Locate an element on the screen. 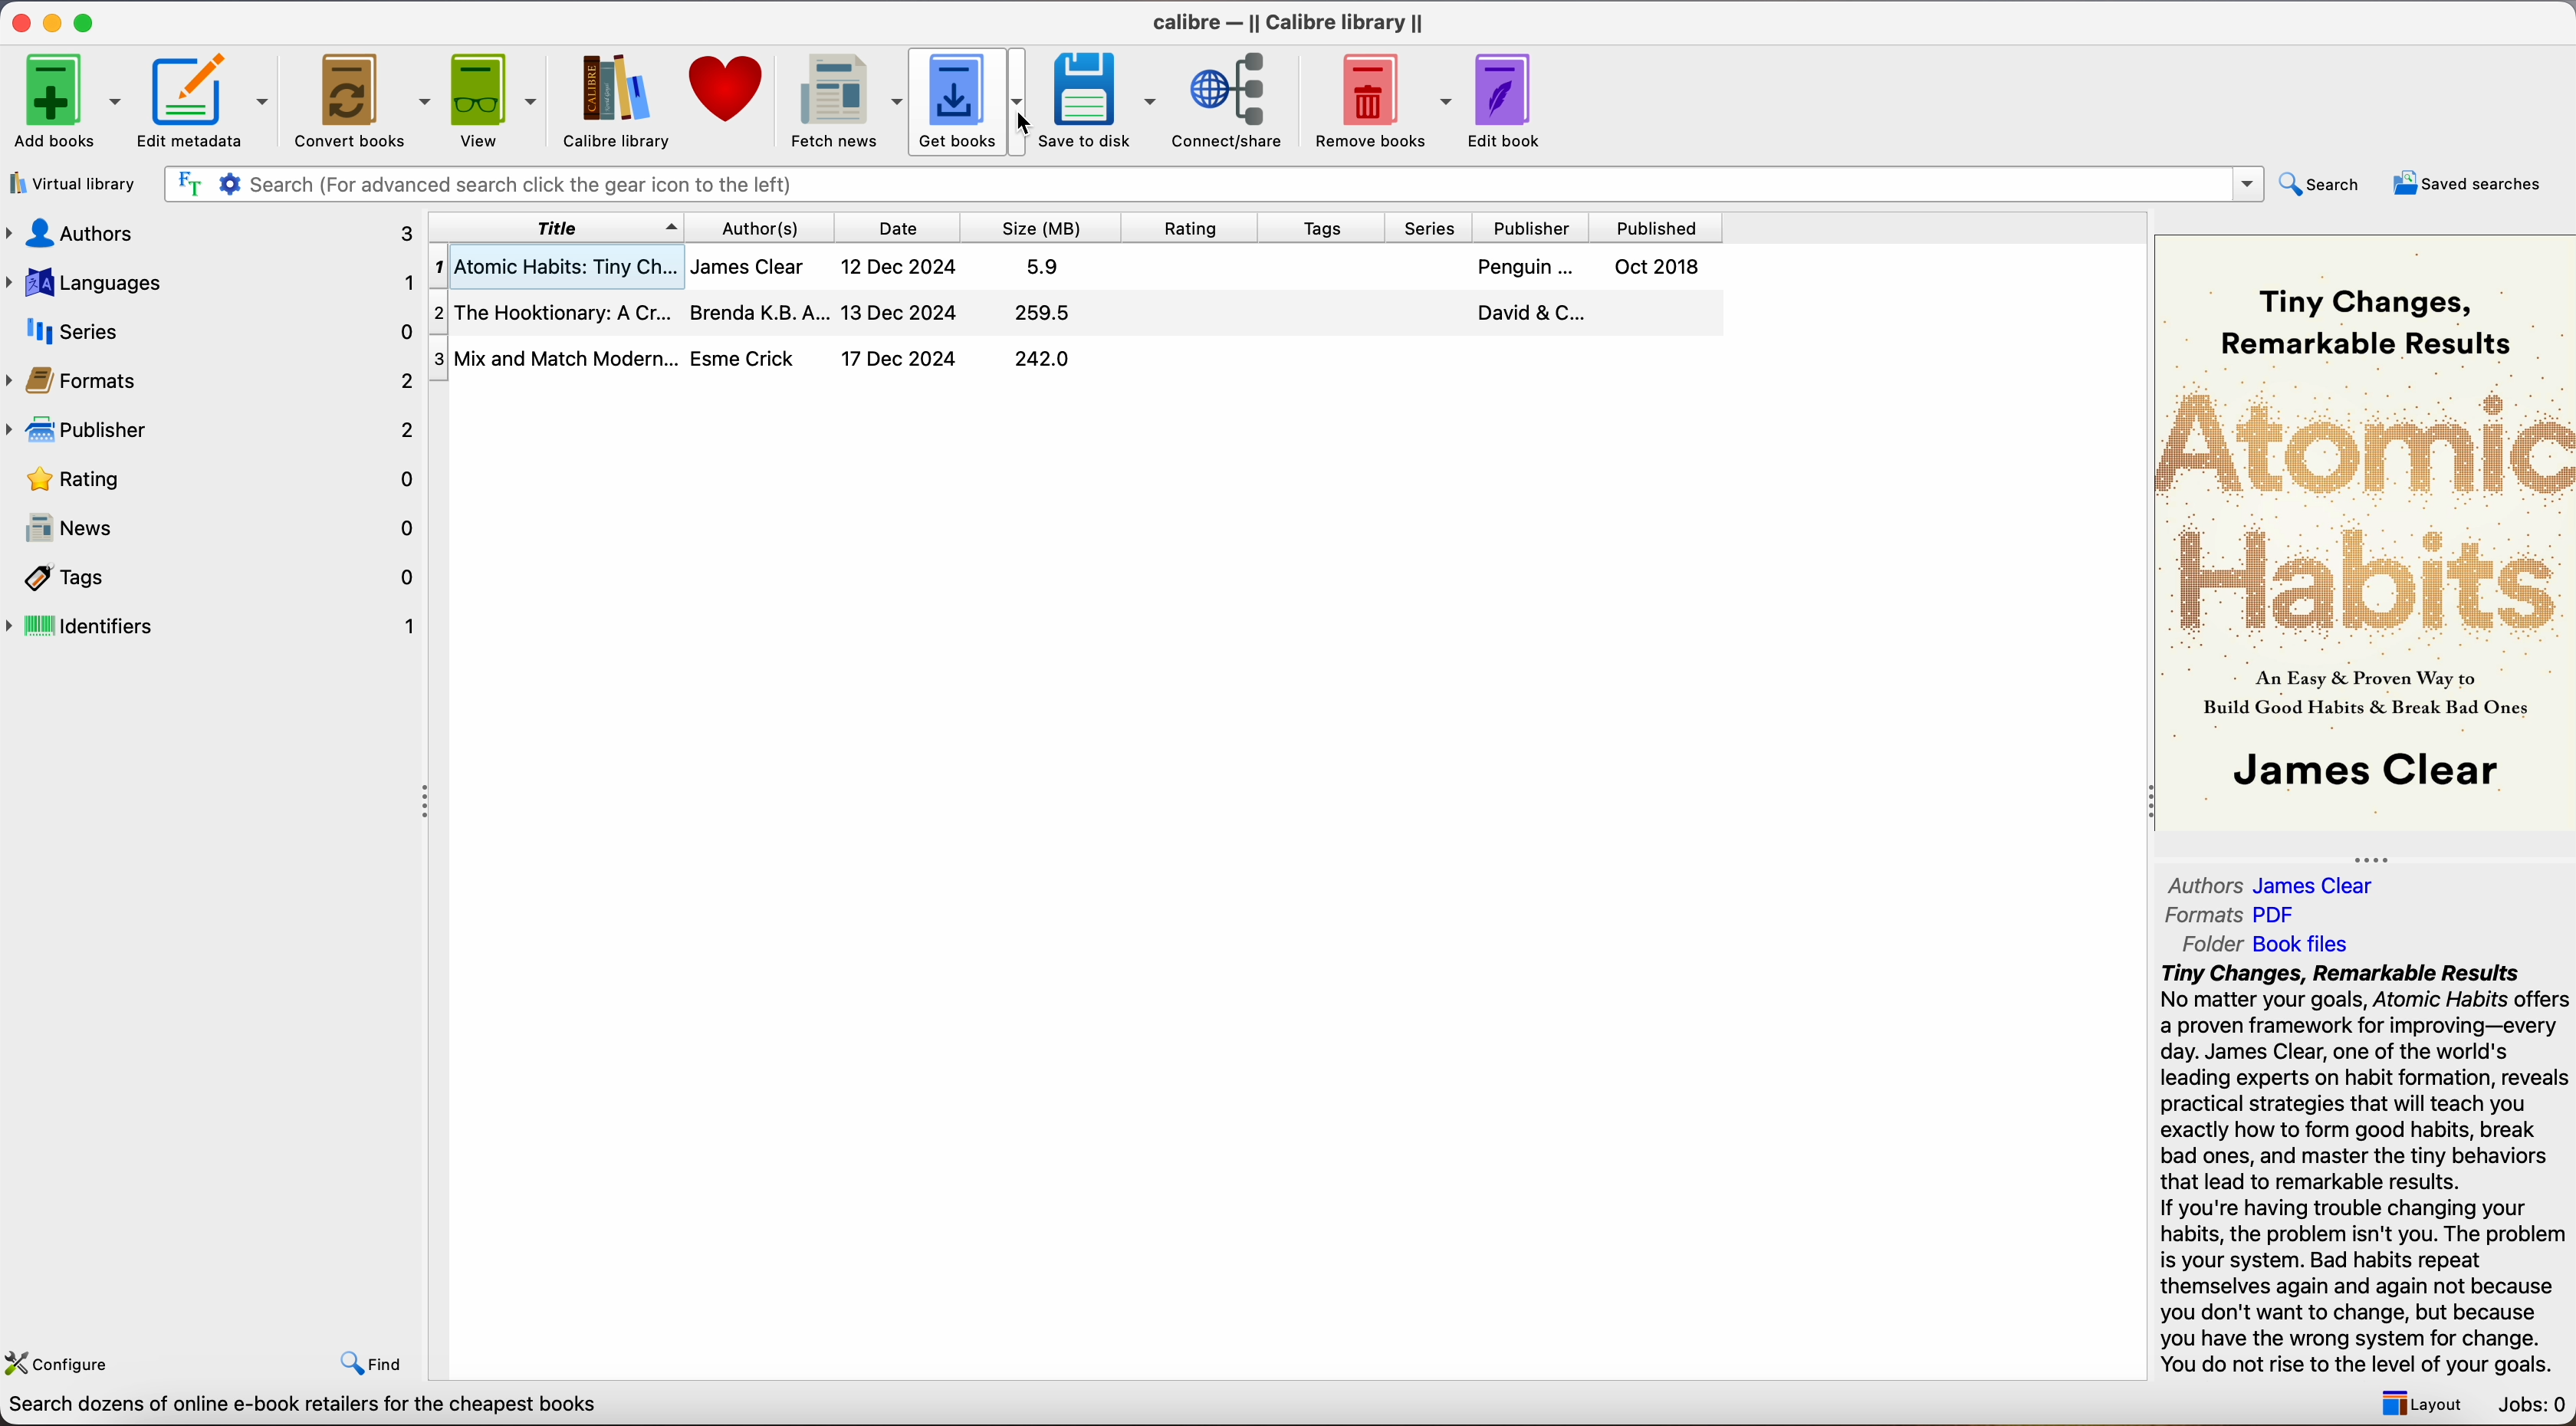 The height and width of the screenshot is (1426, 2576). Calibre - ||Calibre library|| is located at coordinates (1288, 22).